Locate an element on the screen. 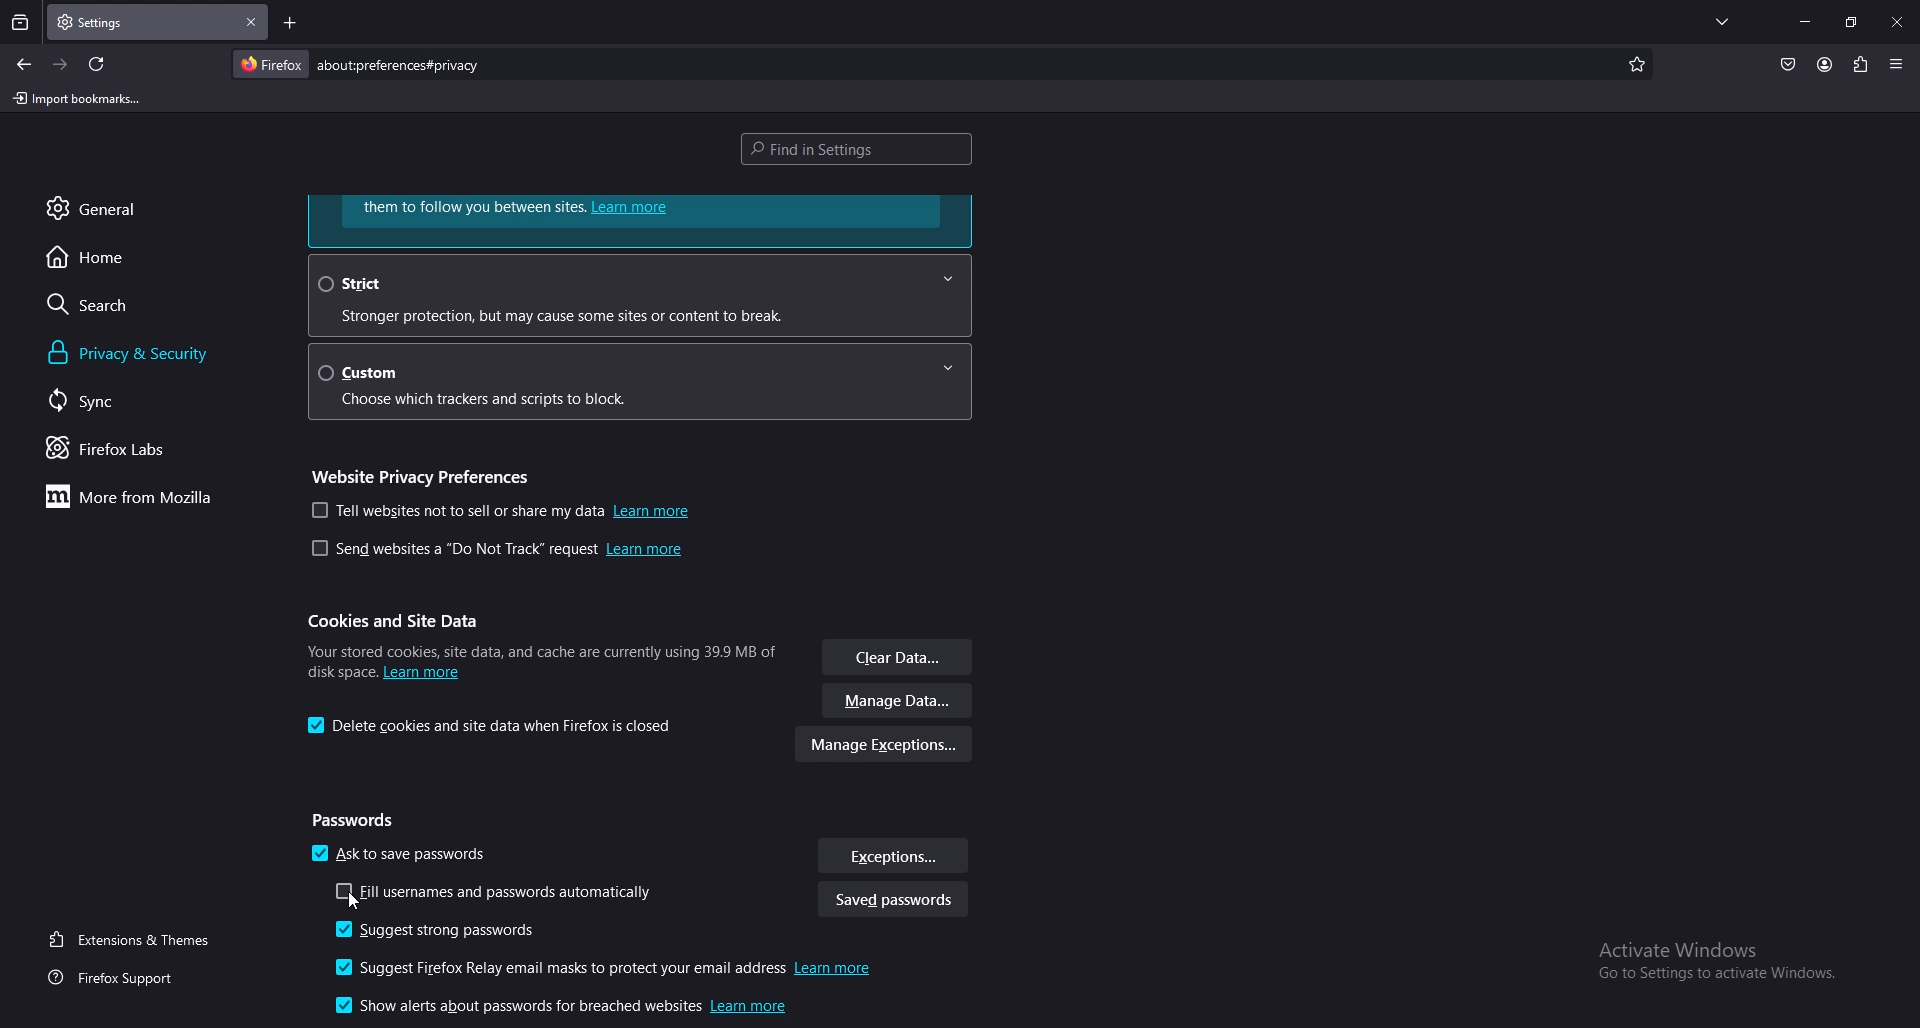  recent browsing is located at coordinates (20, 24).